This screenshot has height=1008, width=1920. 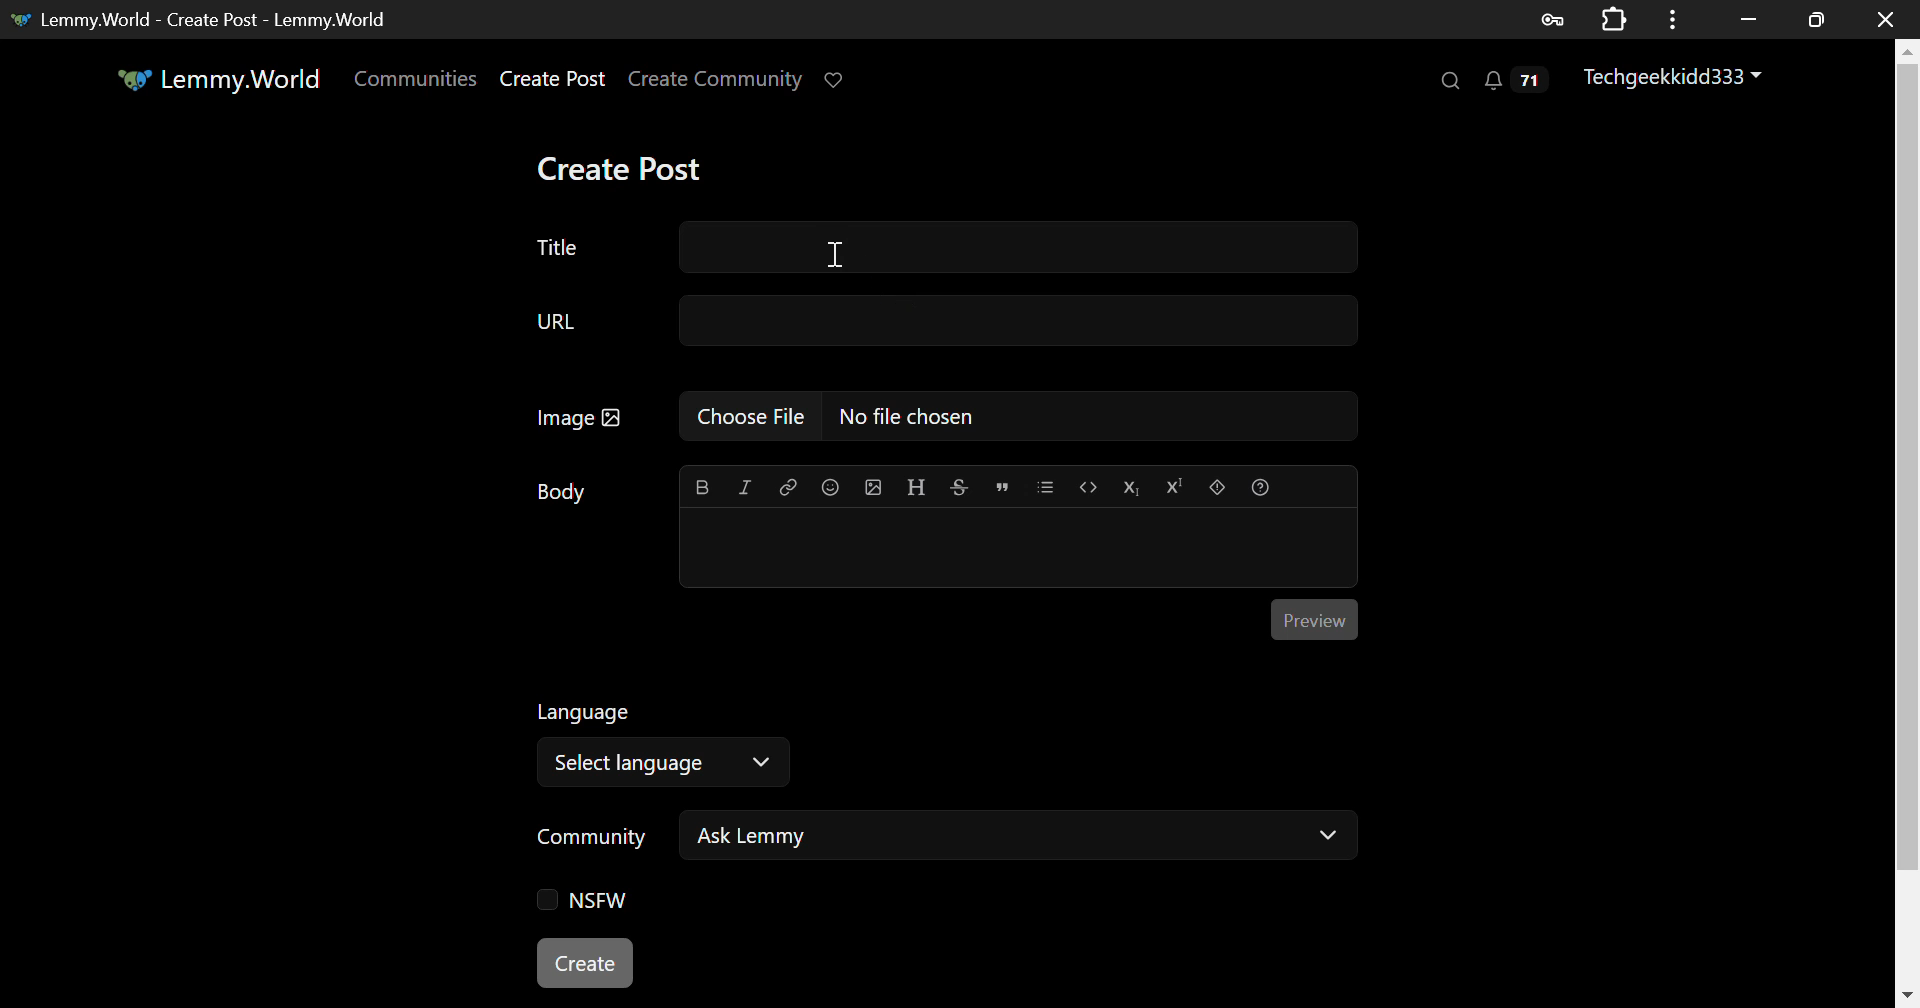 What do you see at coordinates (1750, 19) in the screenshot?
I see `Restore Down` at bounding box center [1750, 19].